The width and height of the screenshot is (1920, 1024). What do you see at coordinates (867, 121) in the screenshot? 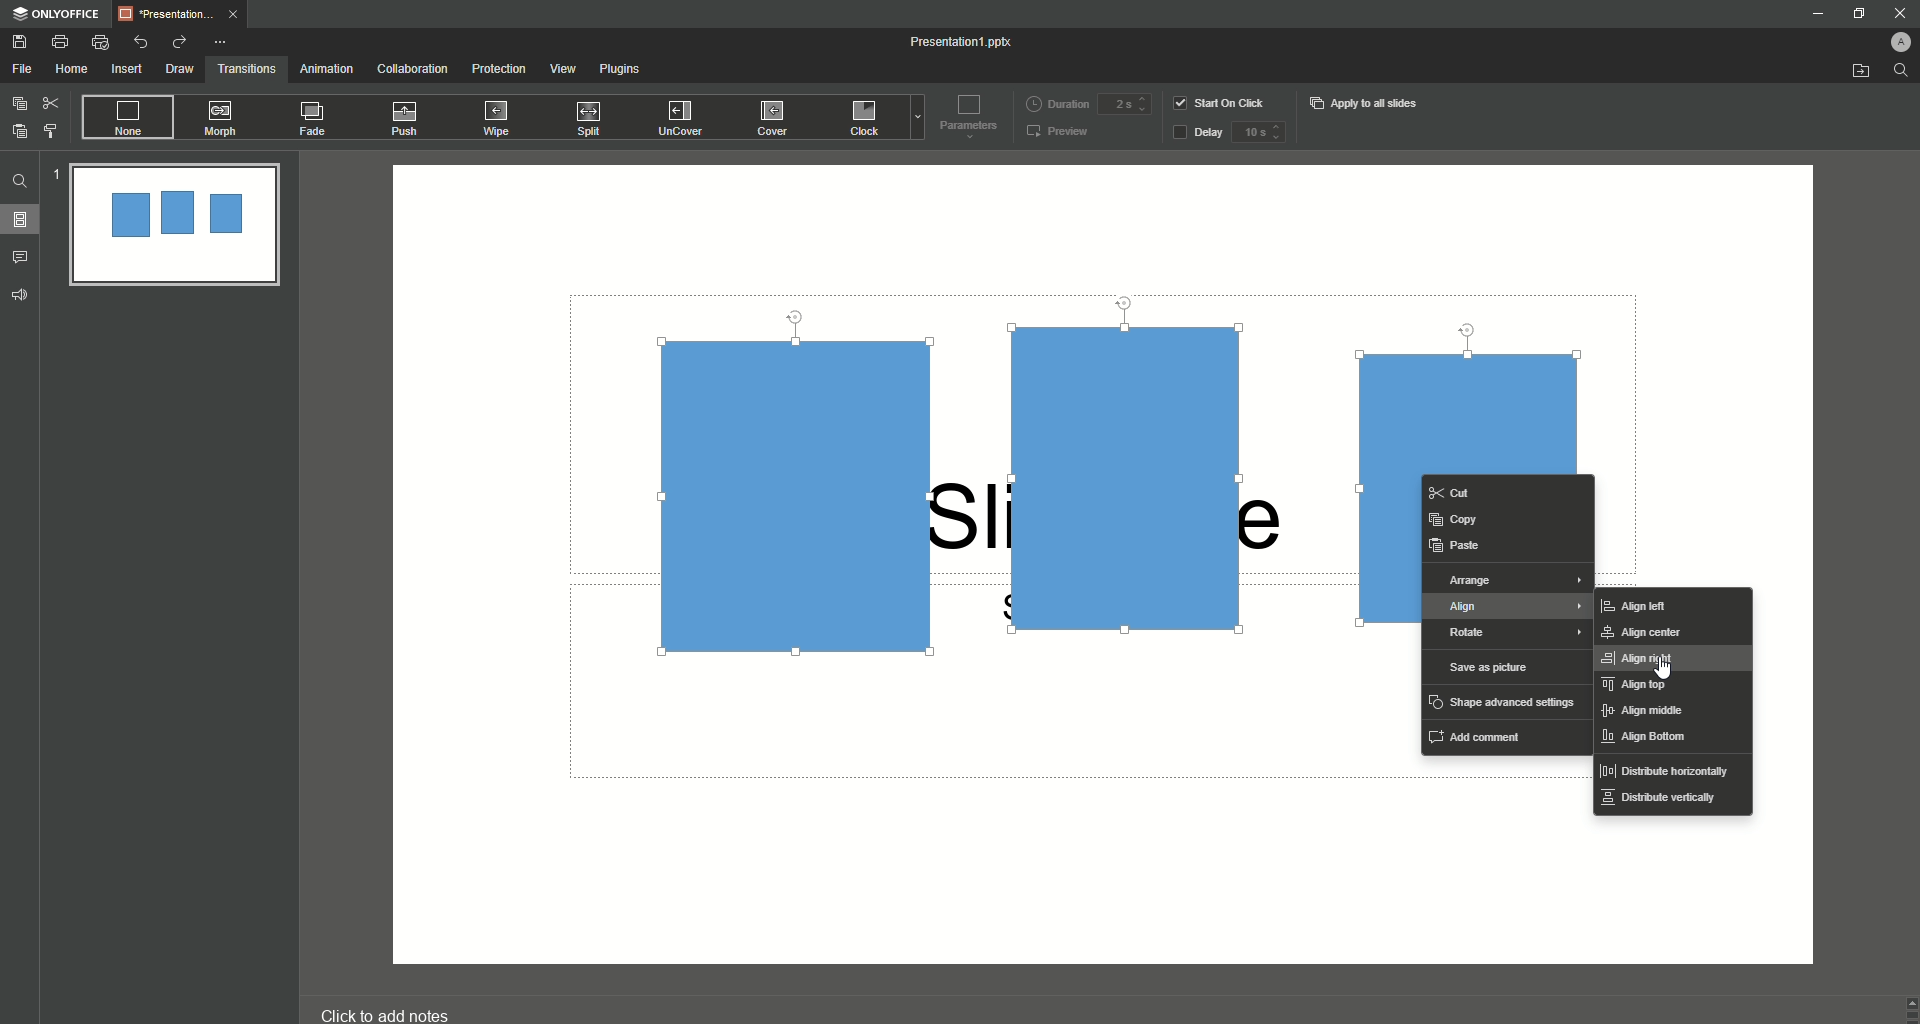
I see `Click` at bounding box center [867, 121].